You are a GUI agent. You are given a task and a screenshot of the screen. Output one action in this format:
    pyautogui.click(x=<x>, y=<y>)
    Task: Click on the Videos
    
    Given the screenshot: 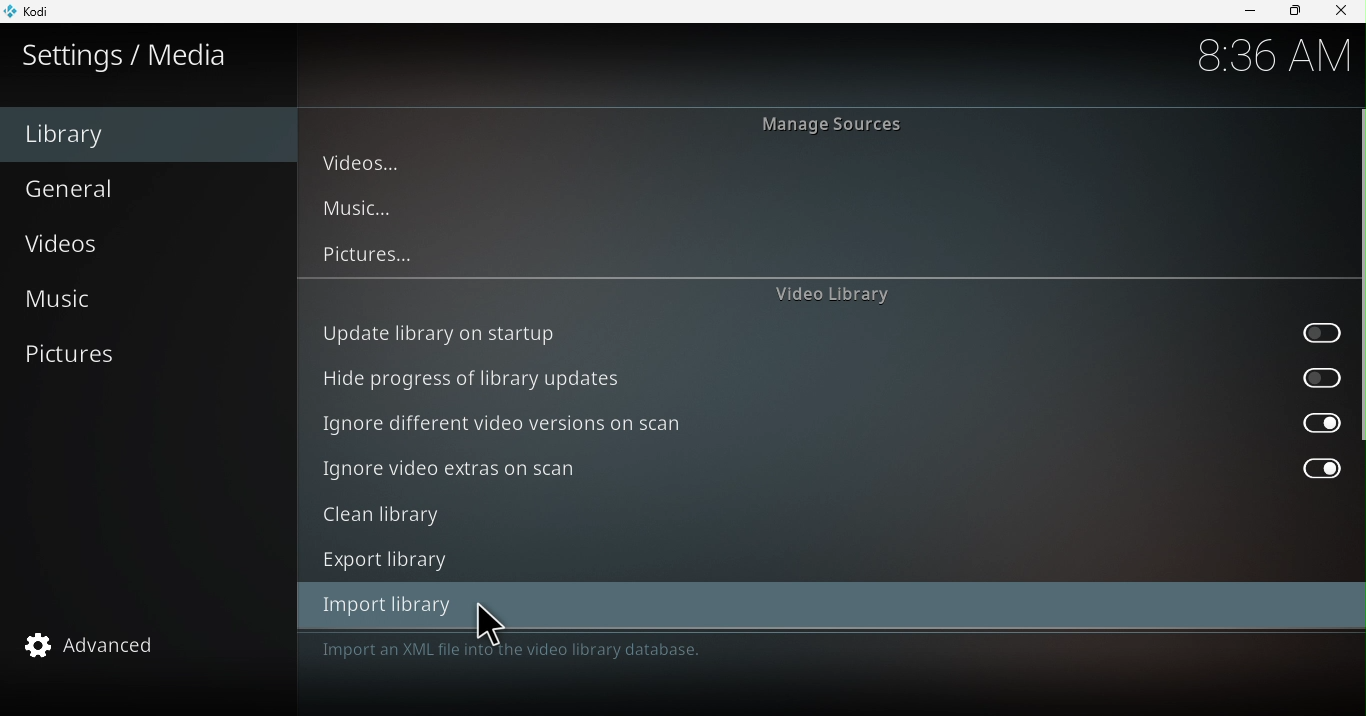 What is the action you would take?
    pyautogui.click(x=145, y=247)
    